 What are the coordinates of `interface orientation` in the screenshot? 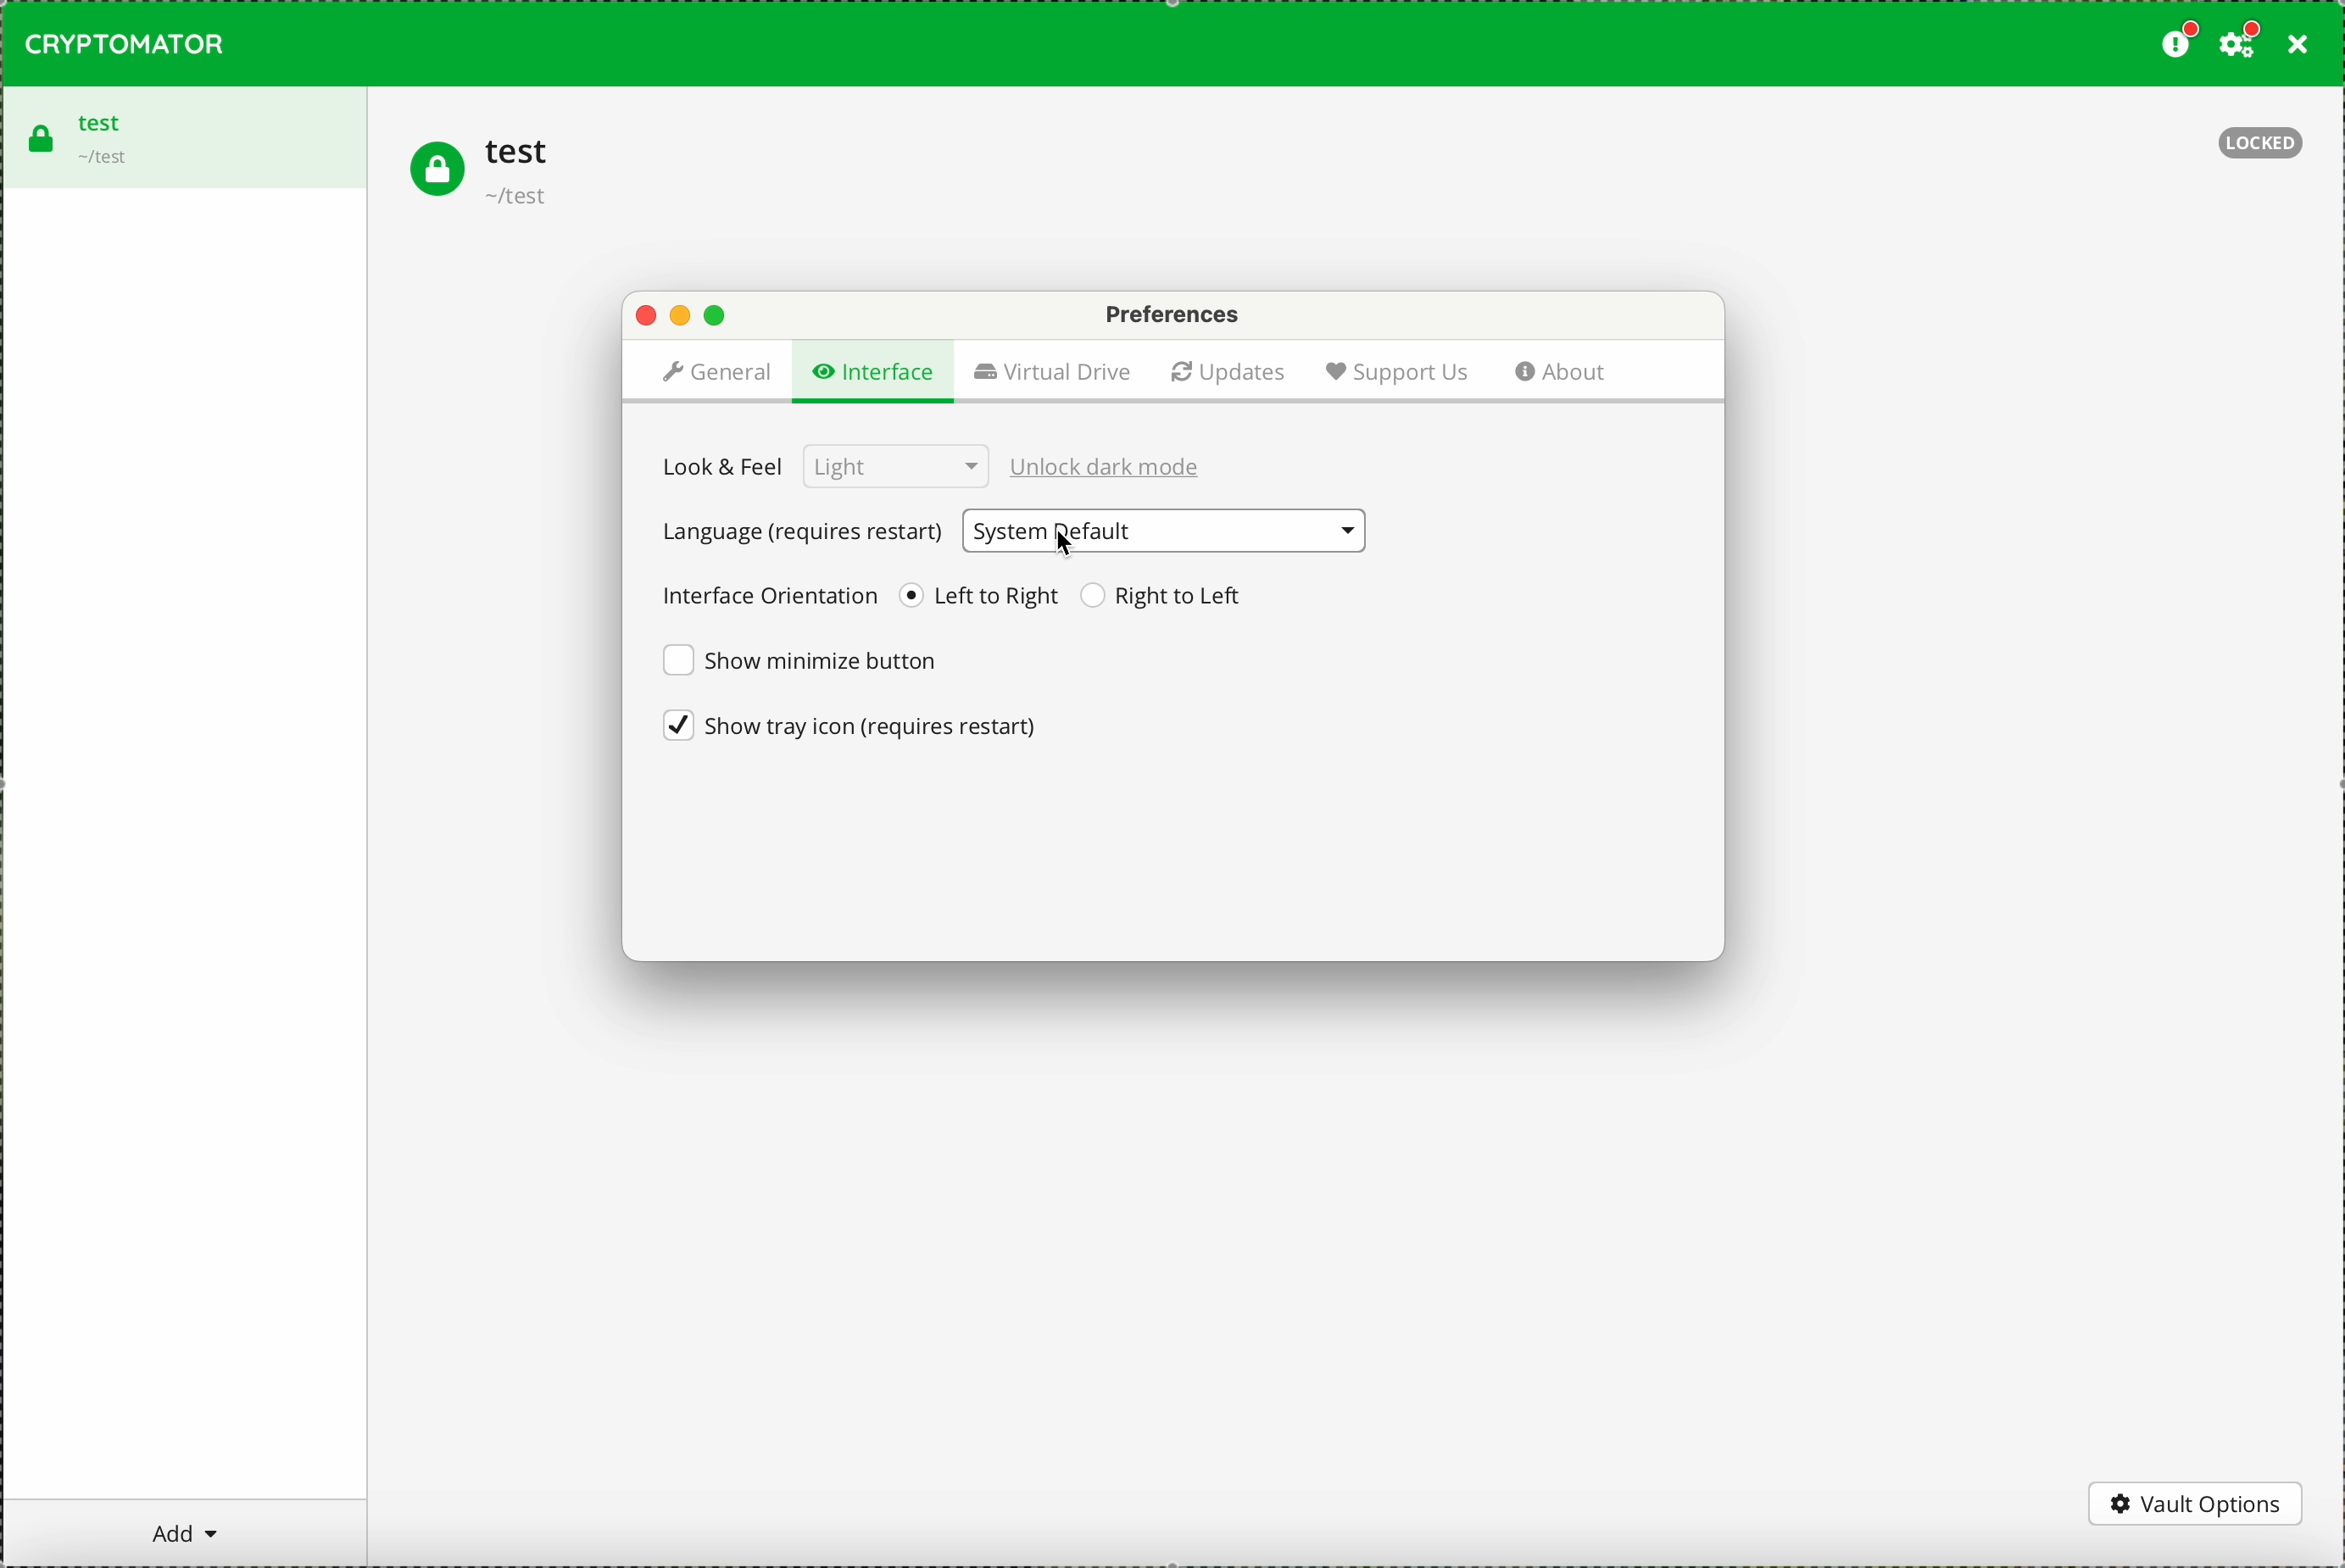 It's located at (766, 599).